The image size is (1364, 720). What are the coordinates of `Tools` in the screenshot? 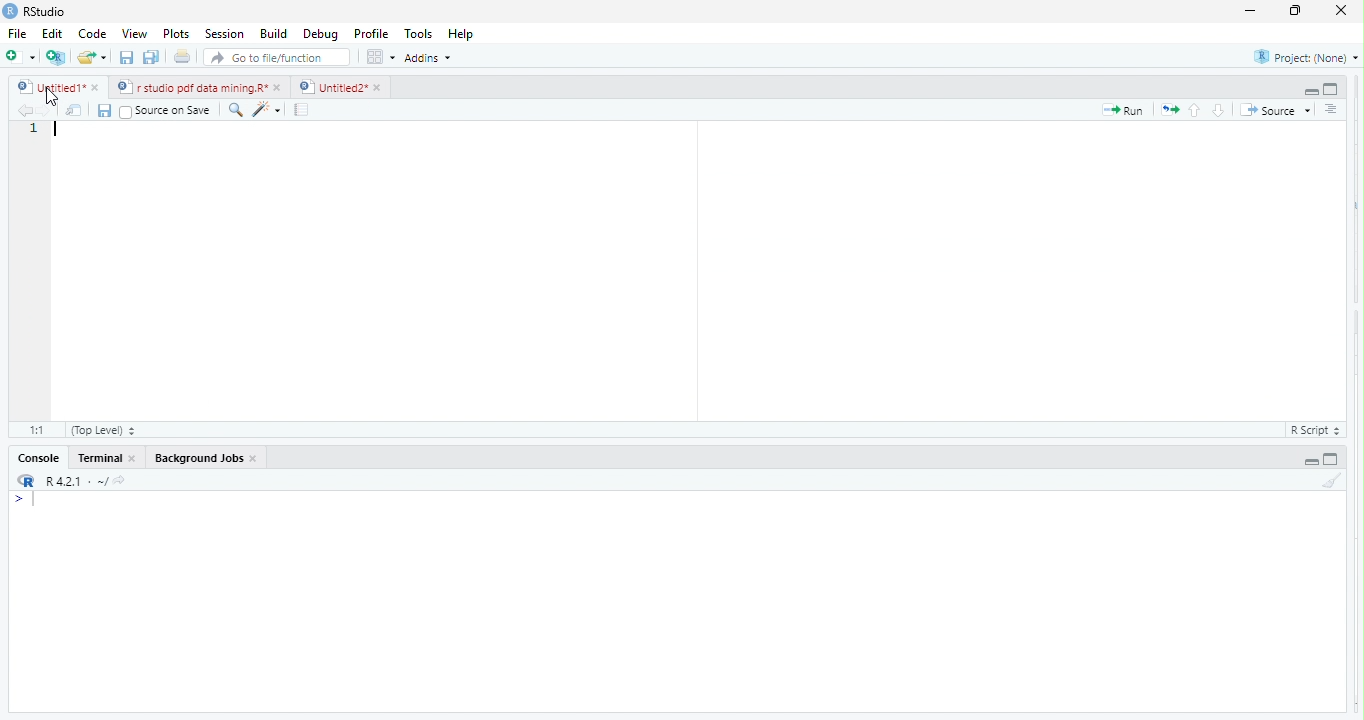 It's located at (420, 33).